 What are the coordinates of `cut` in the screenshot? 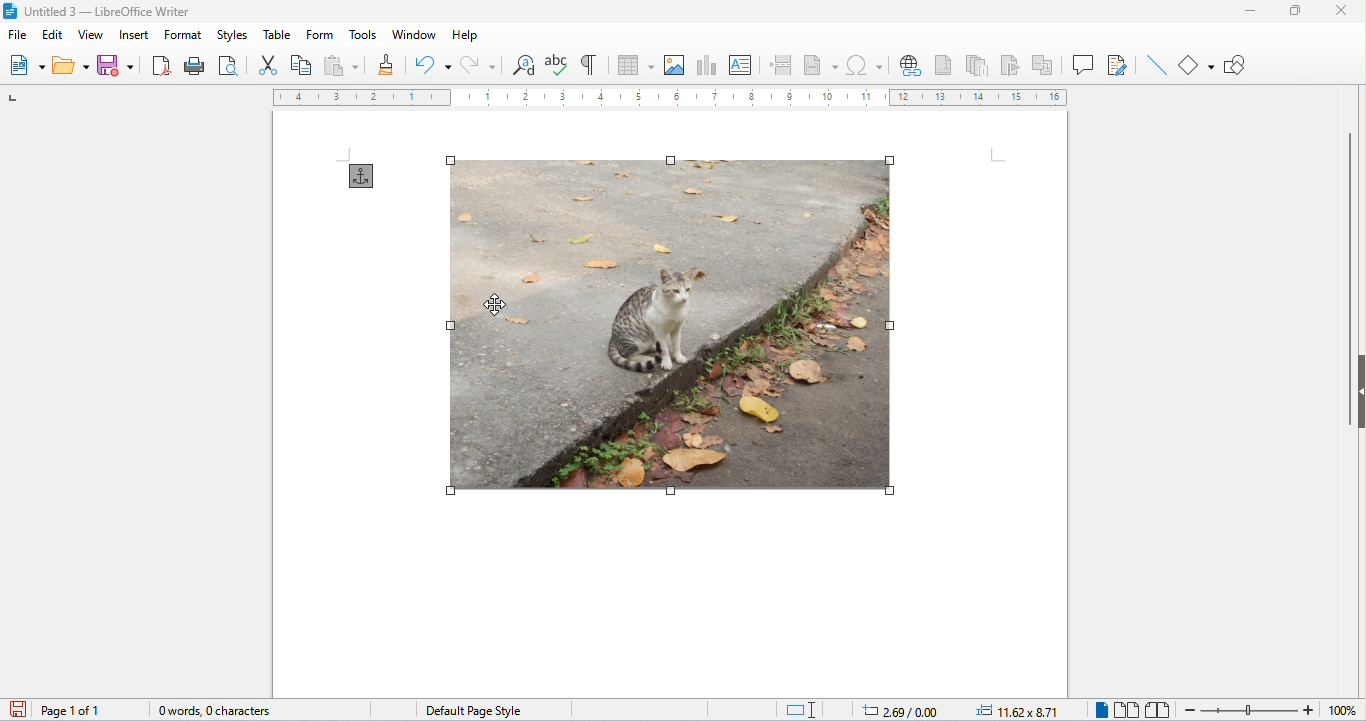 It's located at (268, 66).